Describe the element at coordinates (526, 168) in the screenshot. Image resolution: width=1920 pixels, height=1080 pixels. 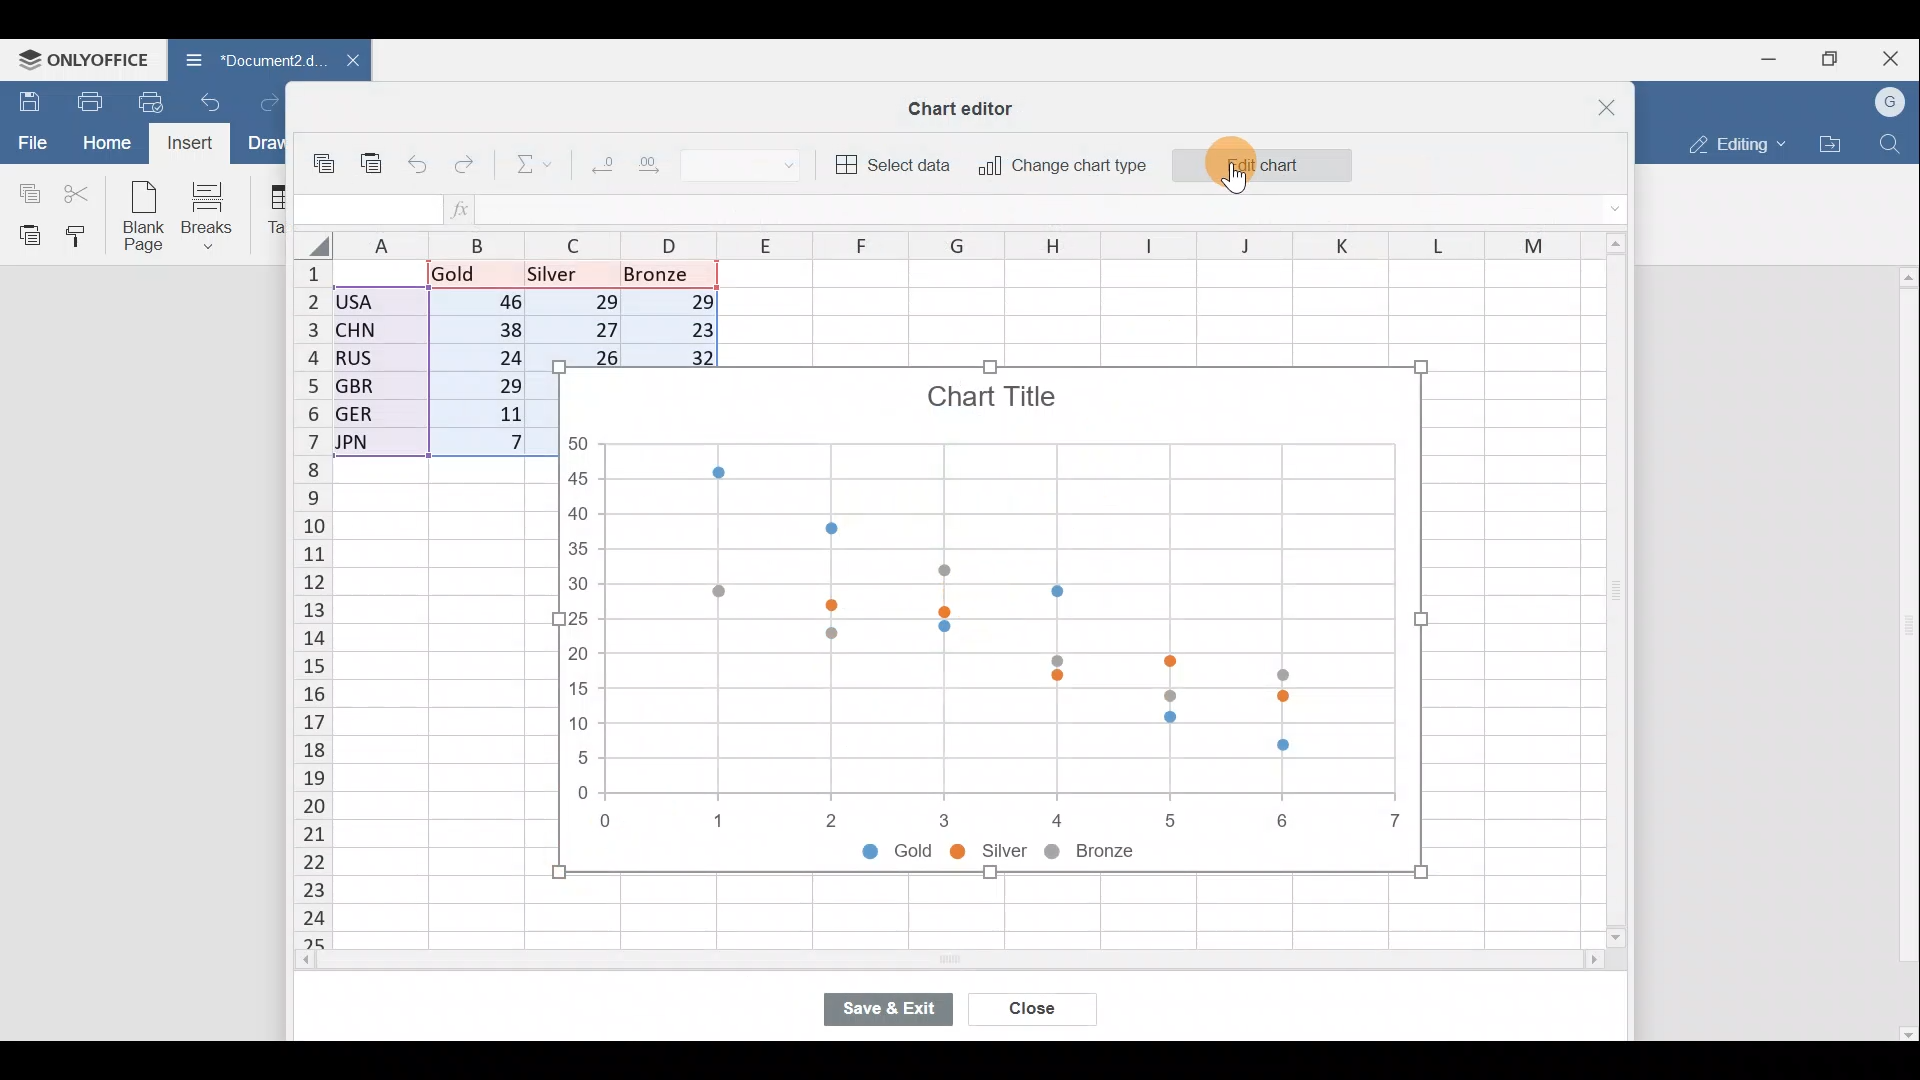
I see `Summation` at that location.